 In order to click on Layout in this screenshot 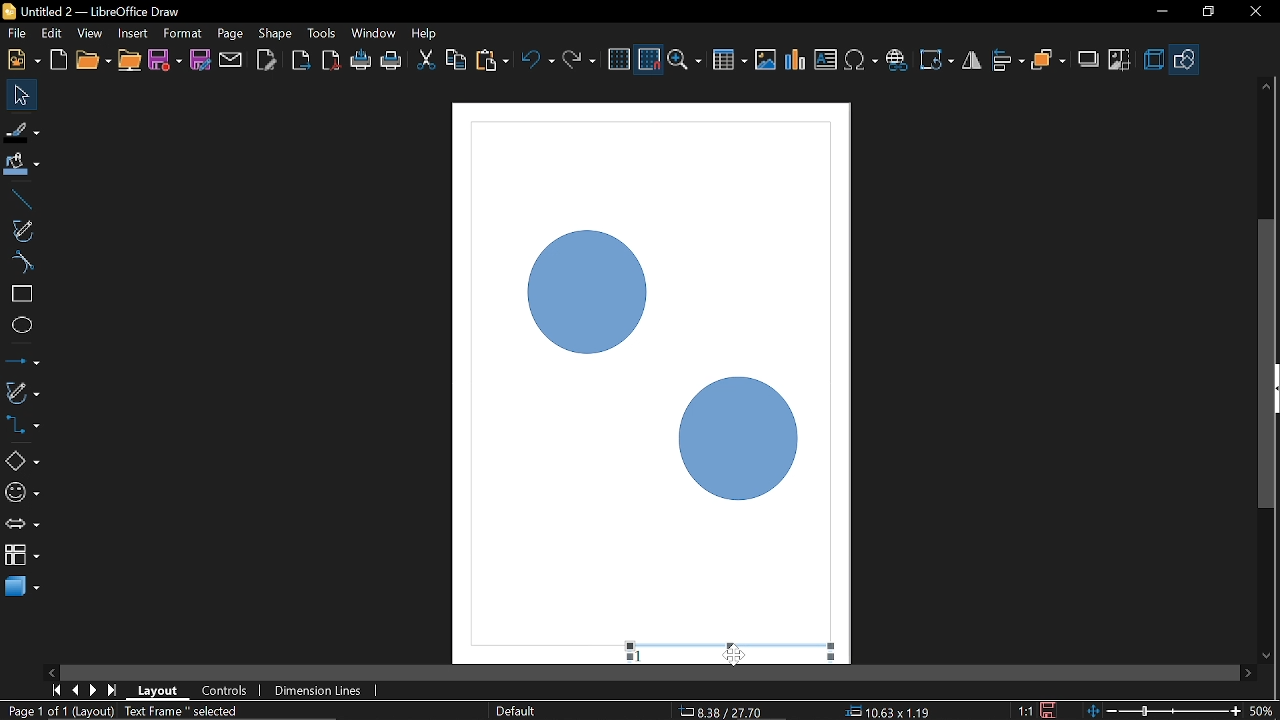, I will do `click(158, 690)`.